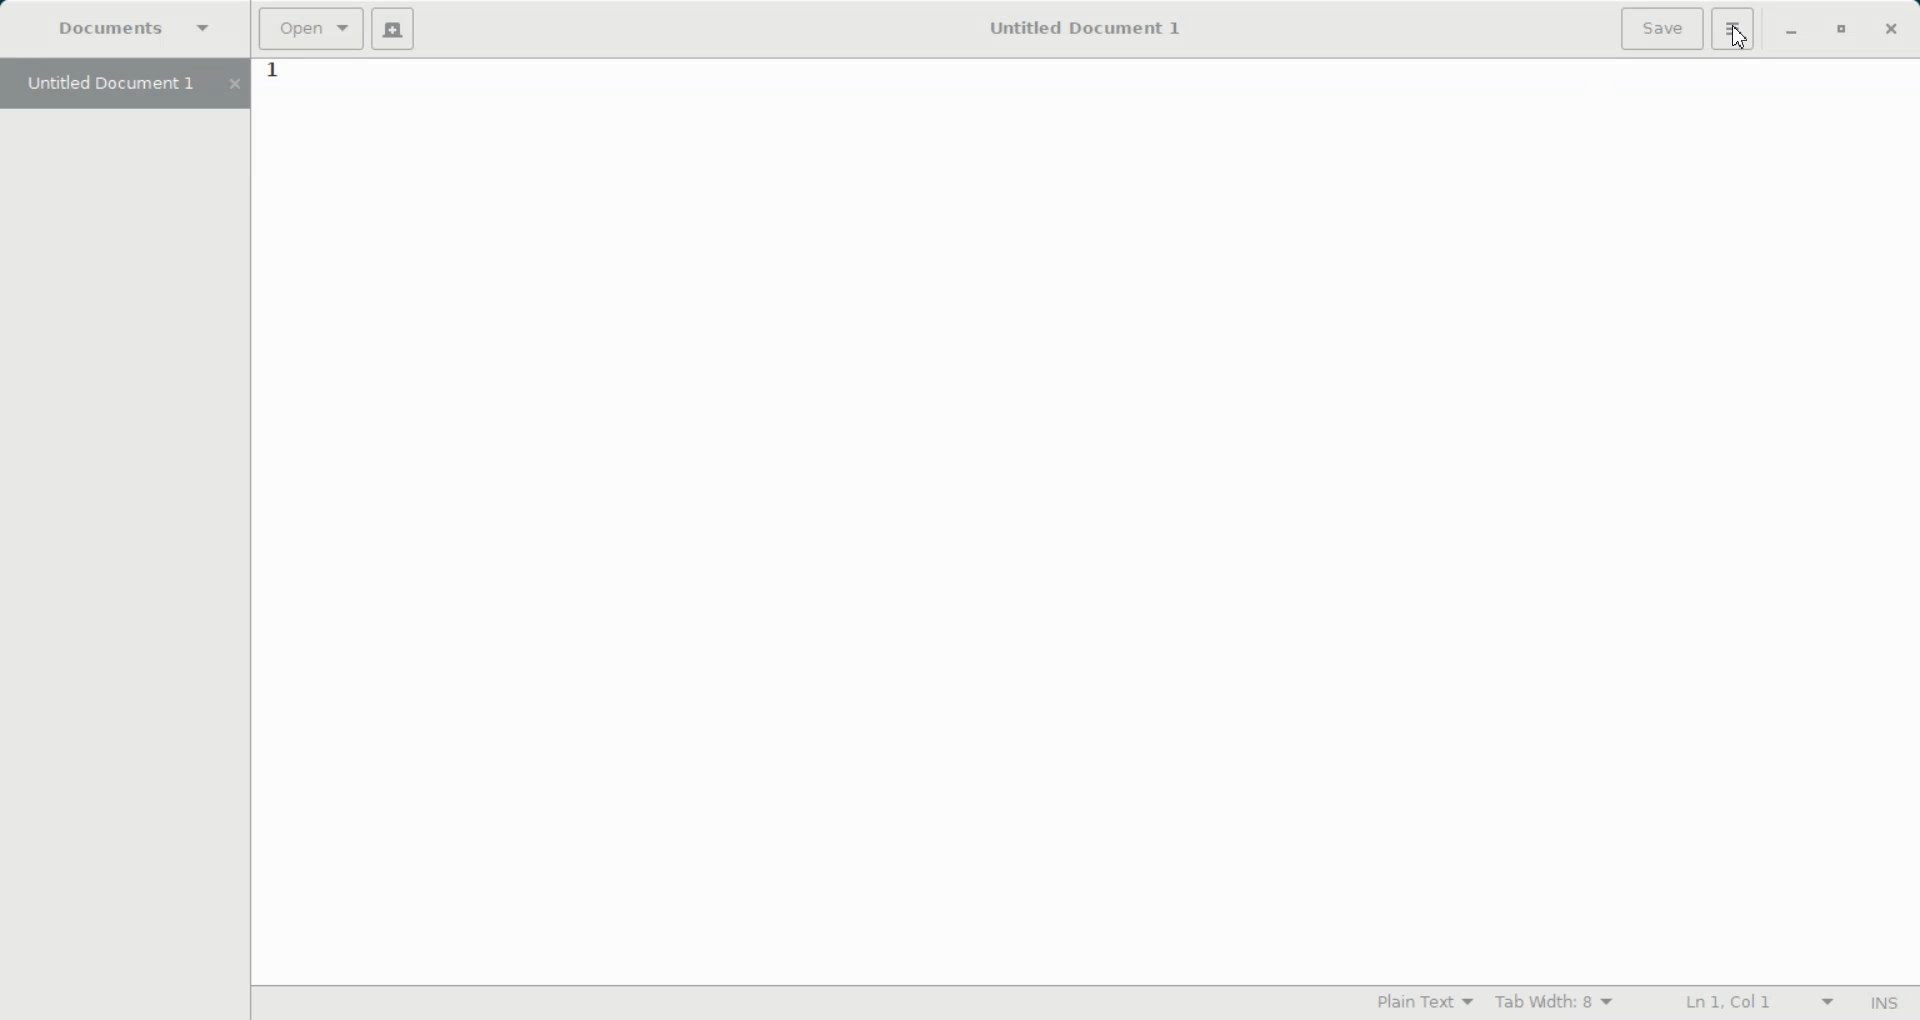 This screenshot has width=1920, height=1020. Describe the element at coordinates (1843, 31) in the screenshot. I see `Maximize` at that location.